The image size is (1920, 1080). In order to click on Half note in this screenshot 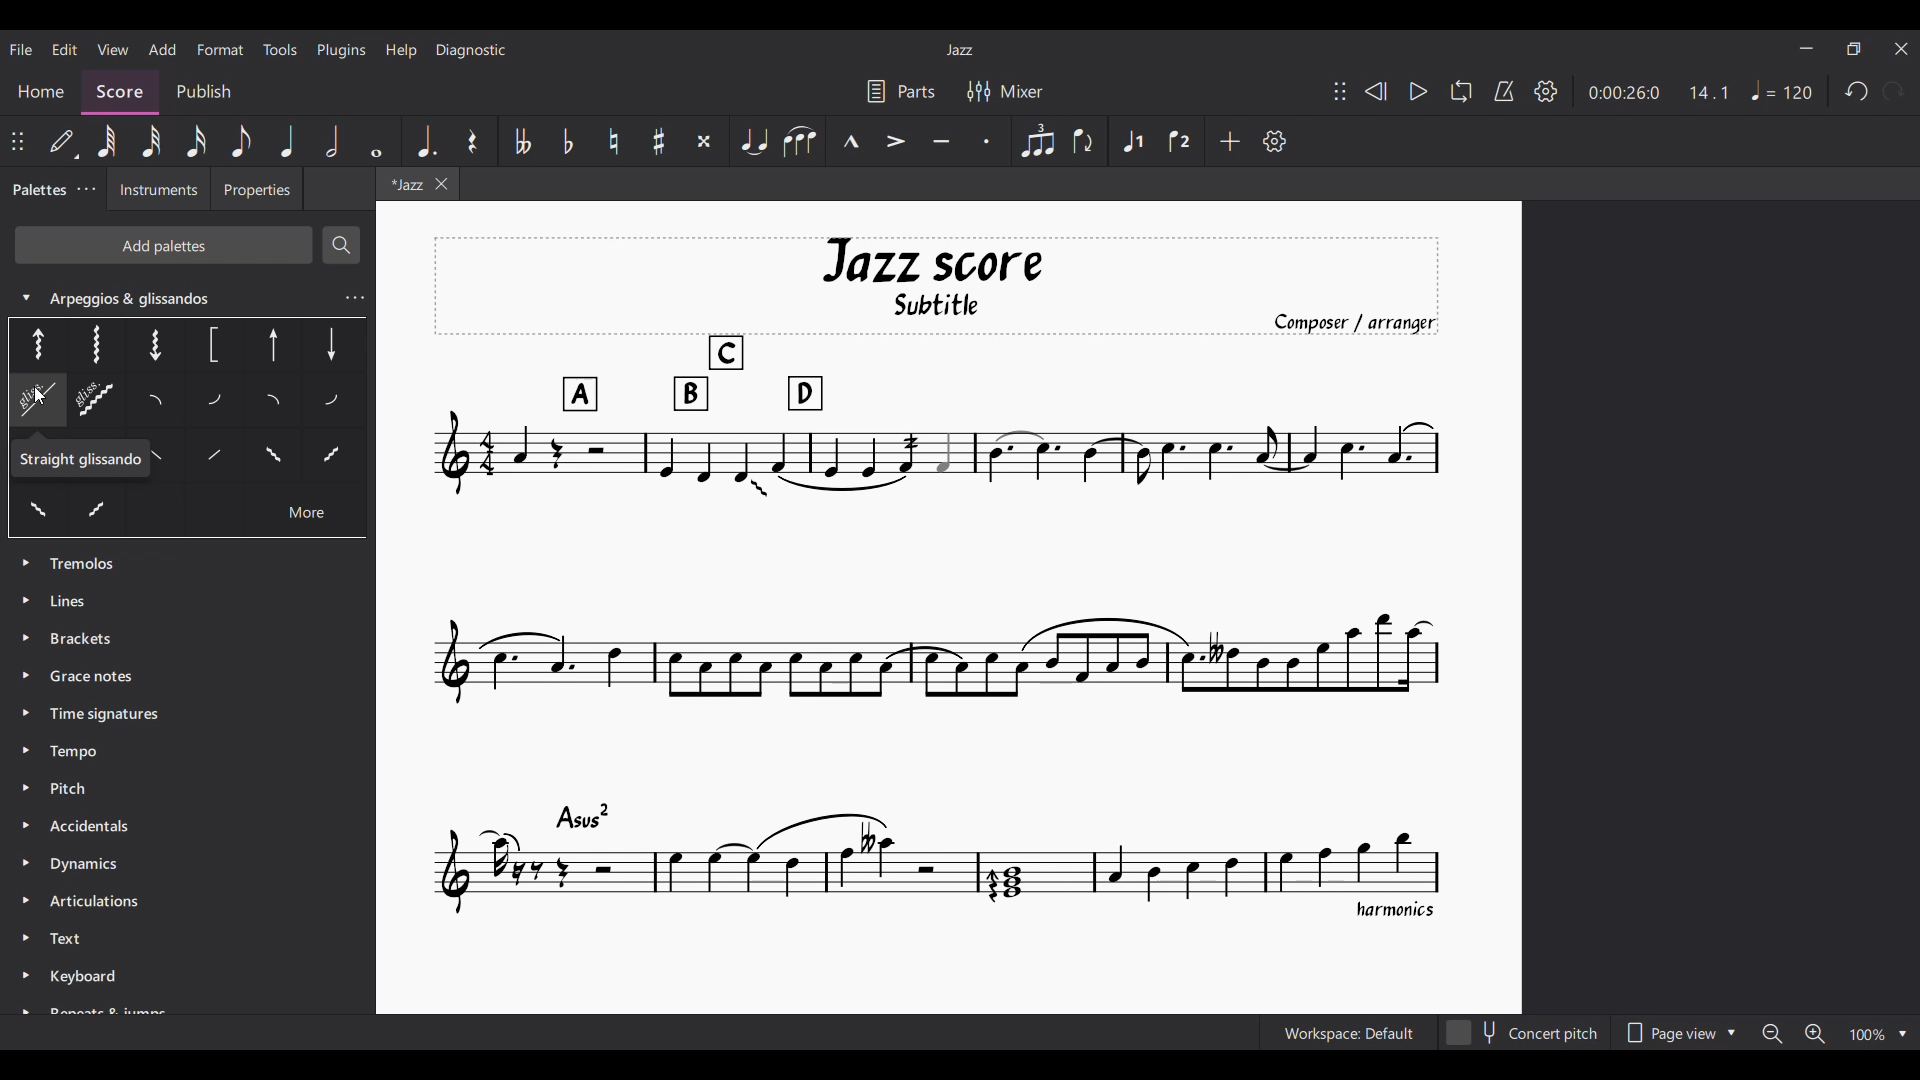, I will do `click(333, 141)`.